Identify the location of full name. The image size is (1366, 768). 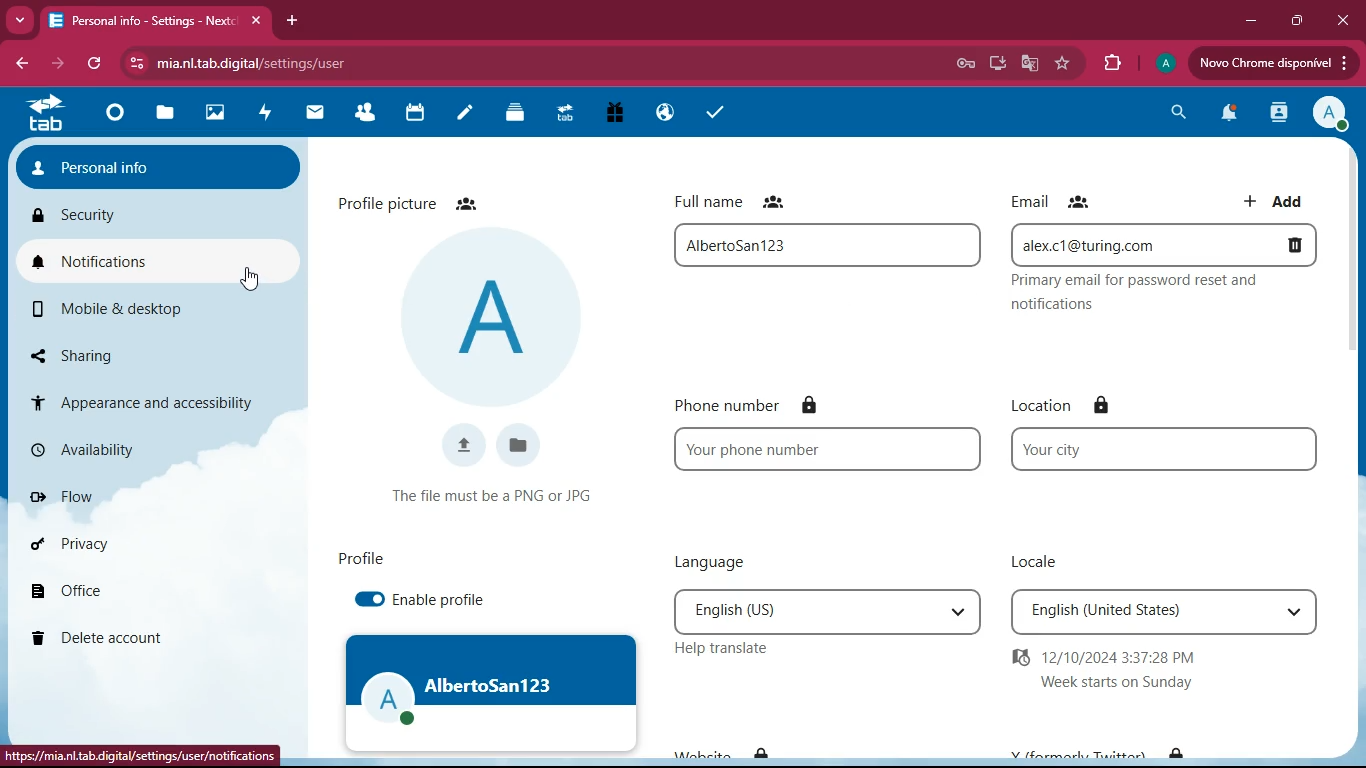
(744, 202).